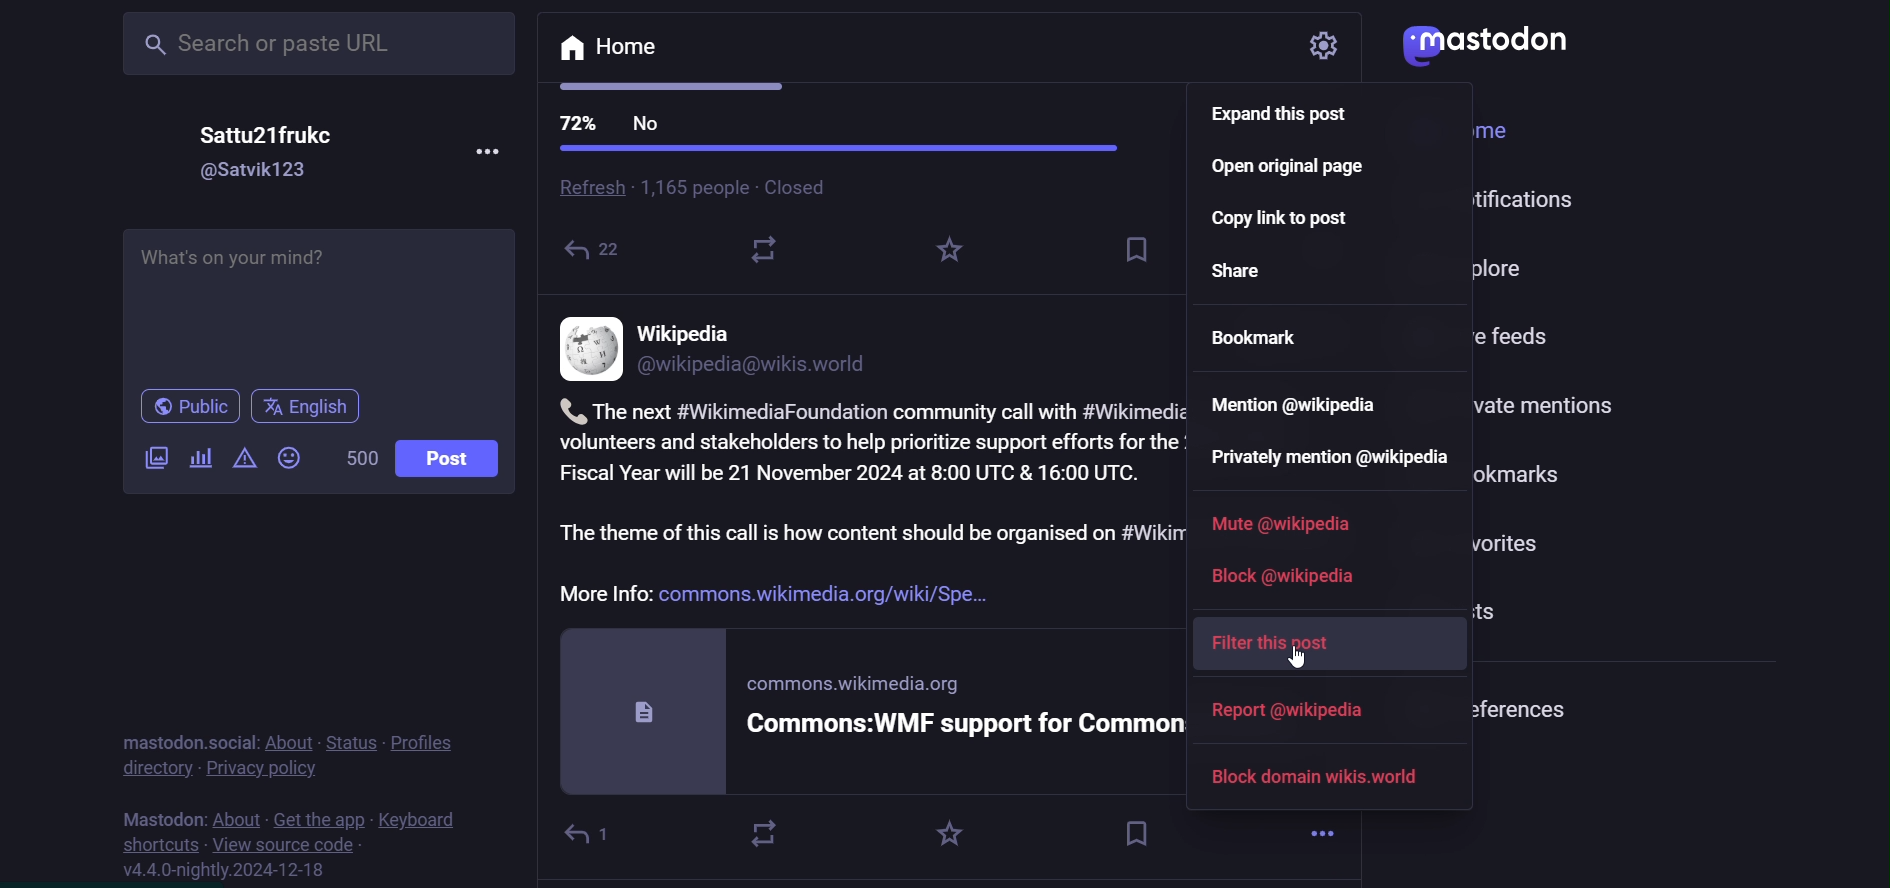 Image resolution: width=1890 pixels, height=888 pixels. Describe the element at coordinates (1305, 660) in the screenshot. I see `cursor` at that location.